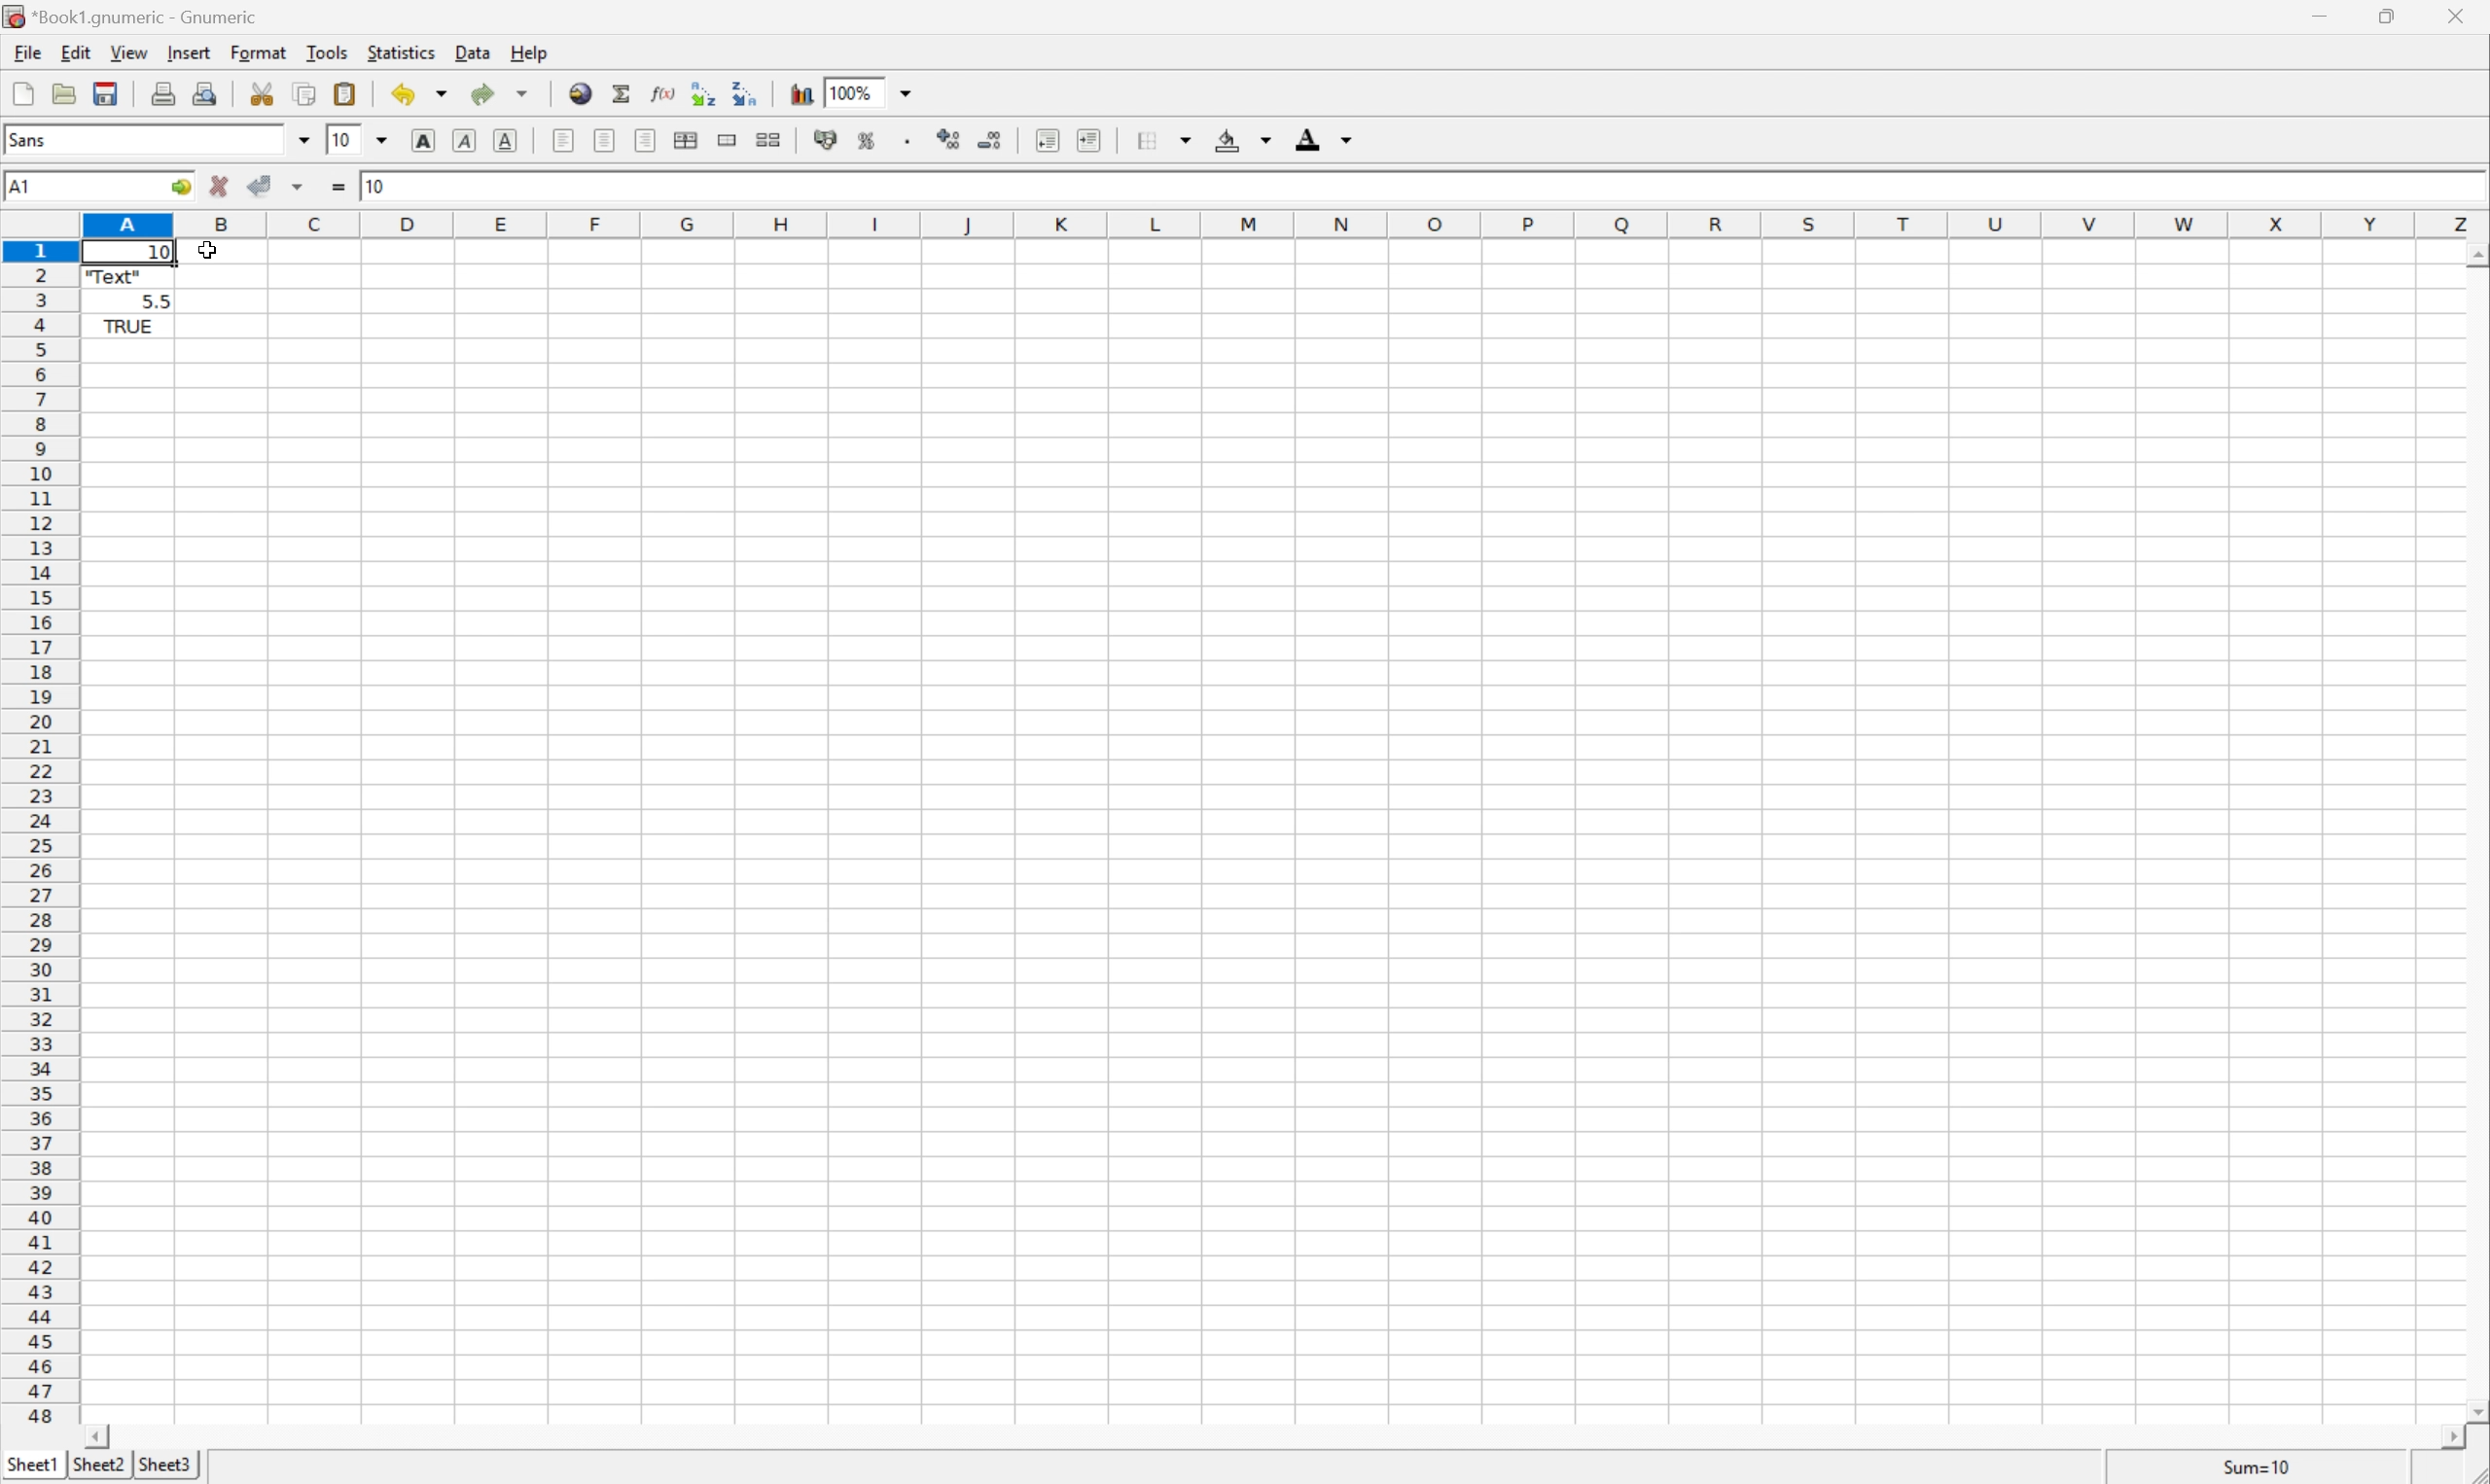 This screenshot has height=1484, width=2490. I want to click on 10, so click(343, 139).